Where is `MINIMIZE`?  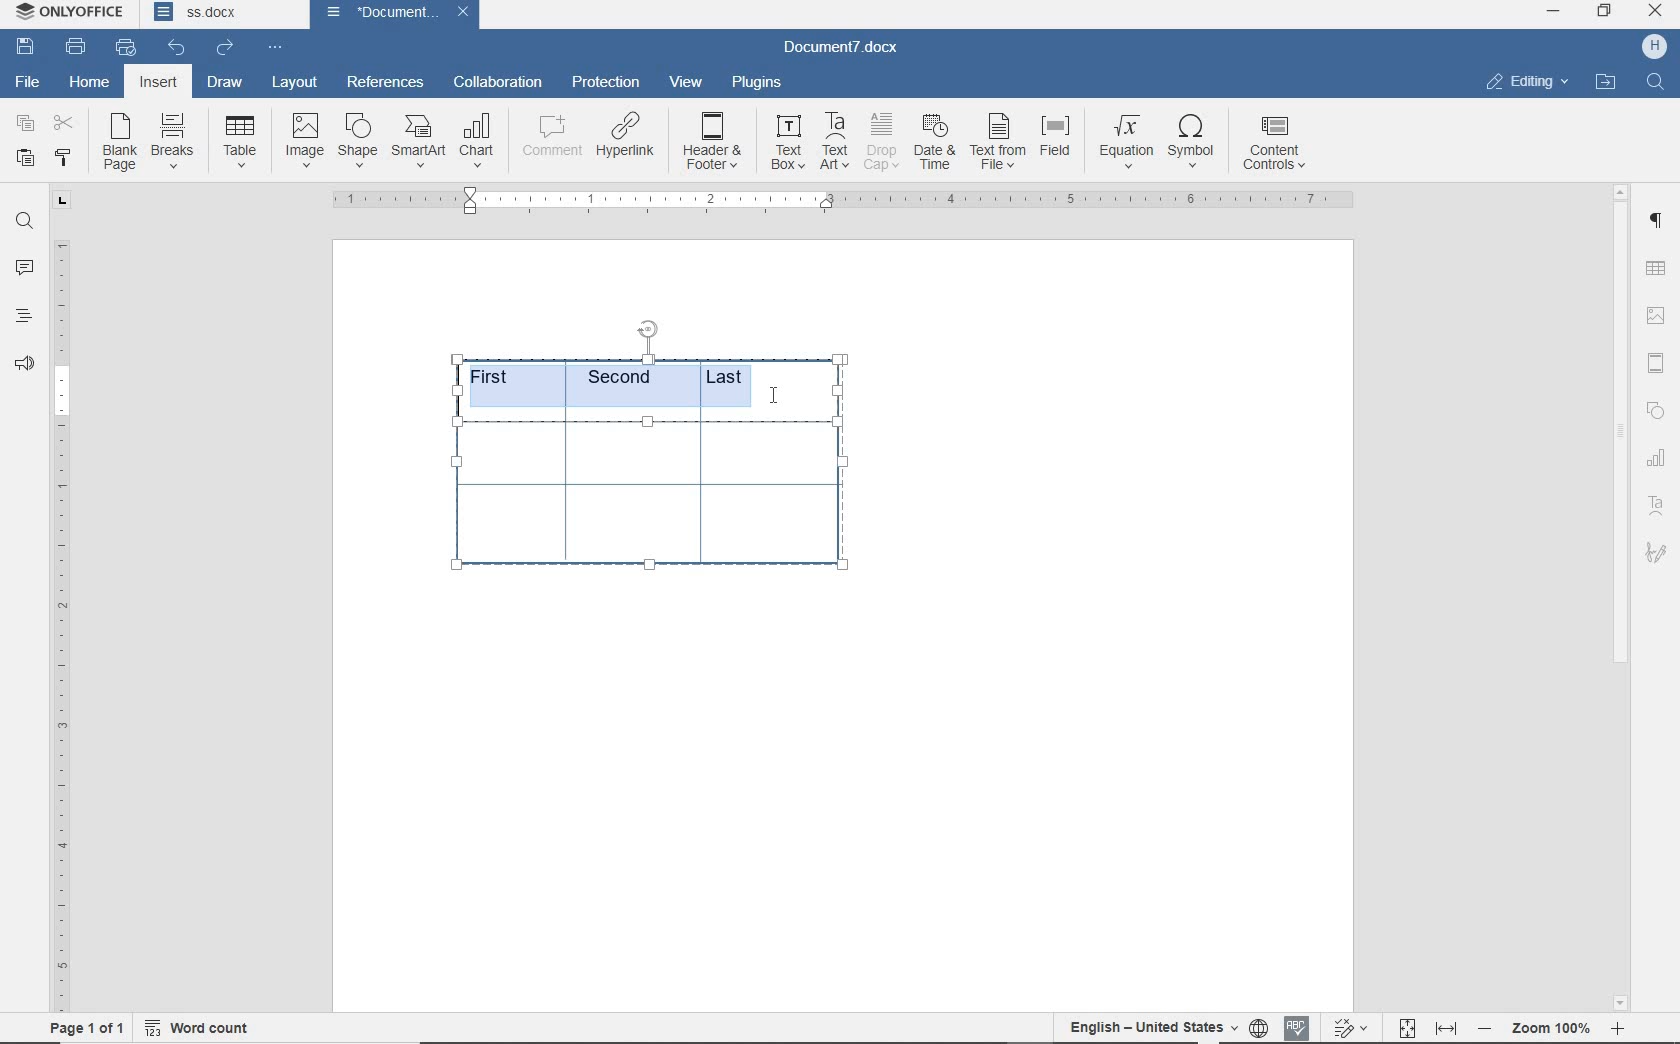
MINIMIZE is located at coordinates (1555, 11).